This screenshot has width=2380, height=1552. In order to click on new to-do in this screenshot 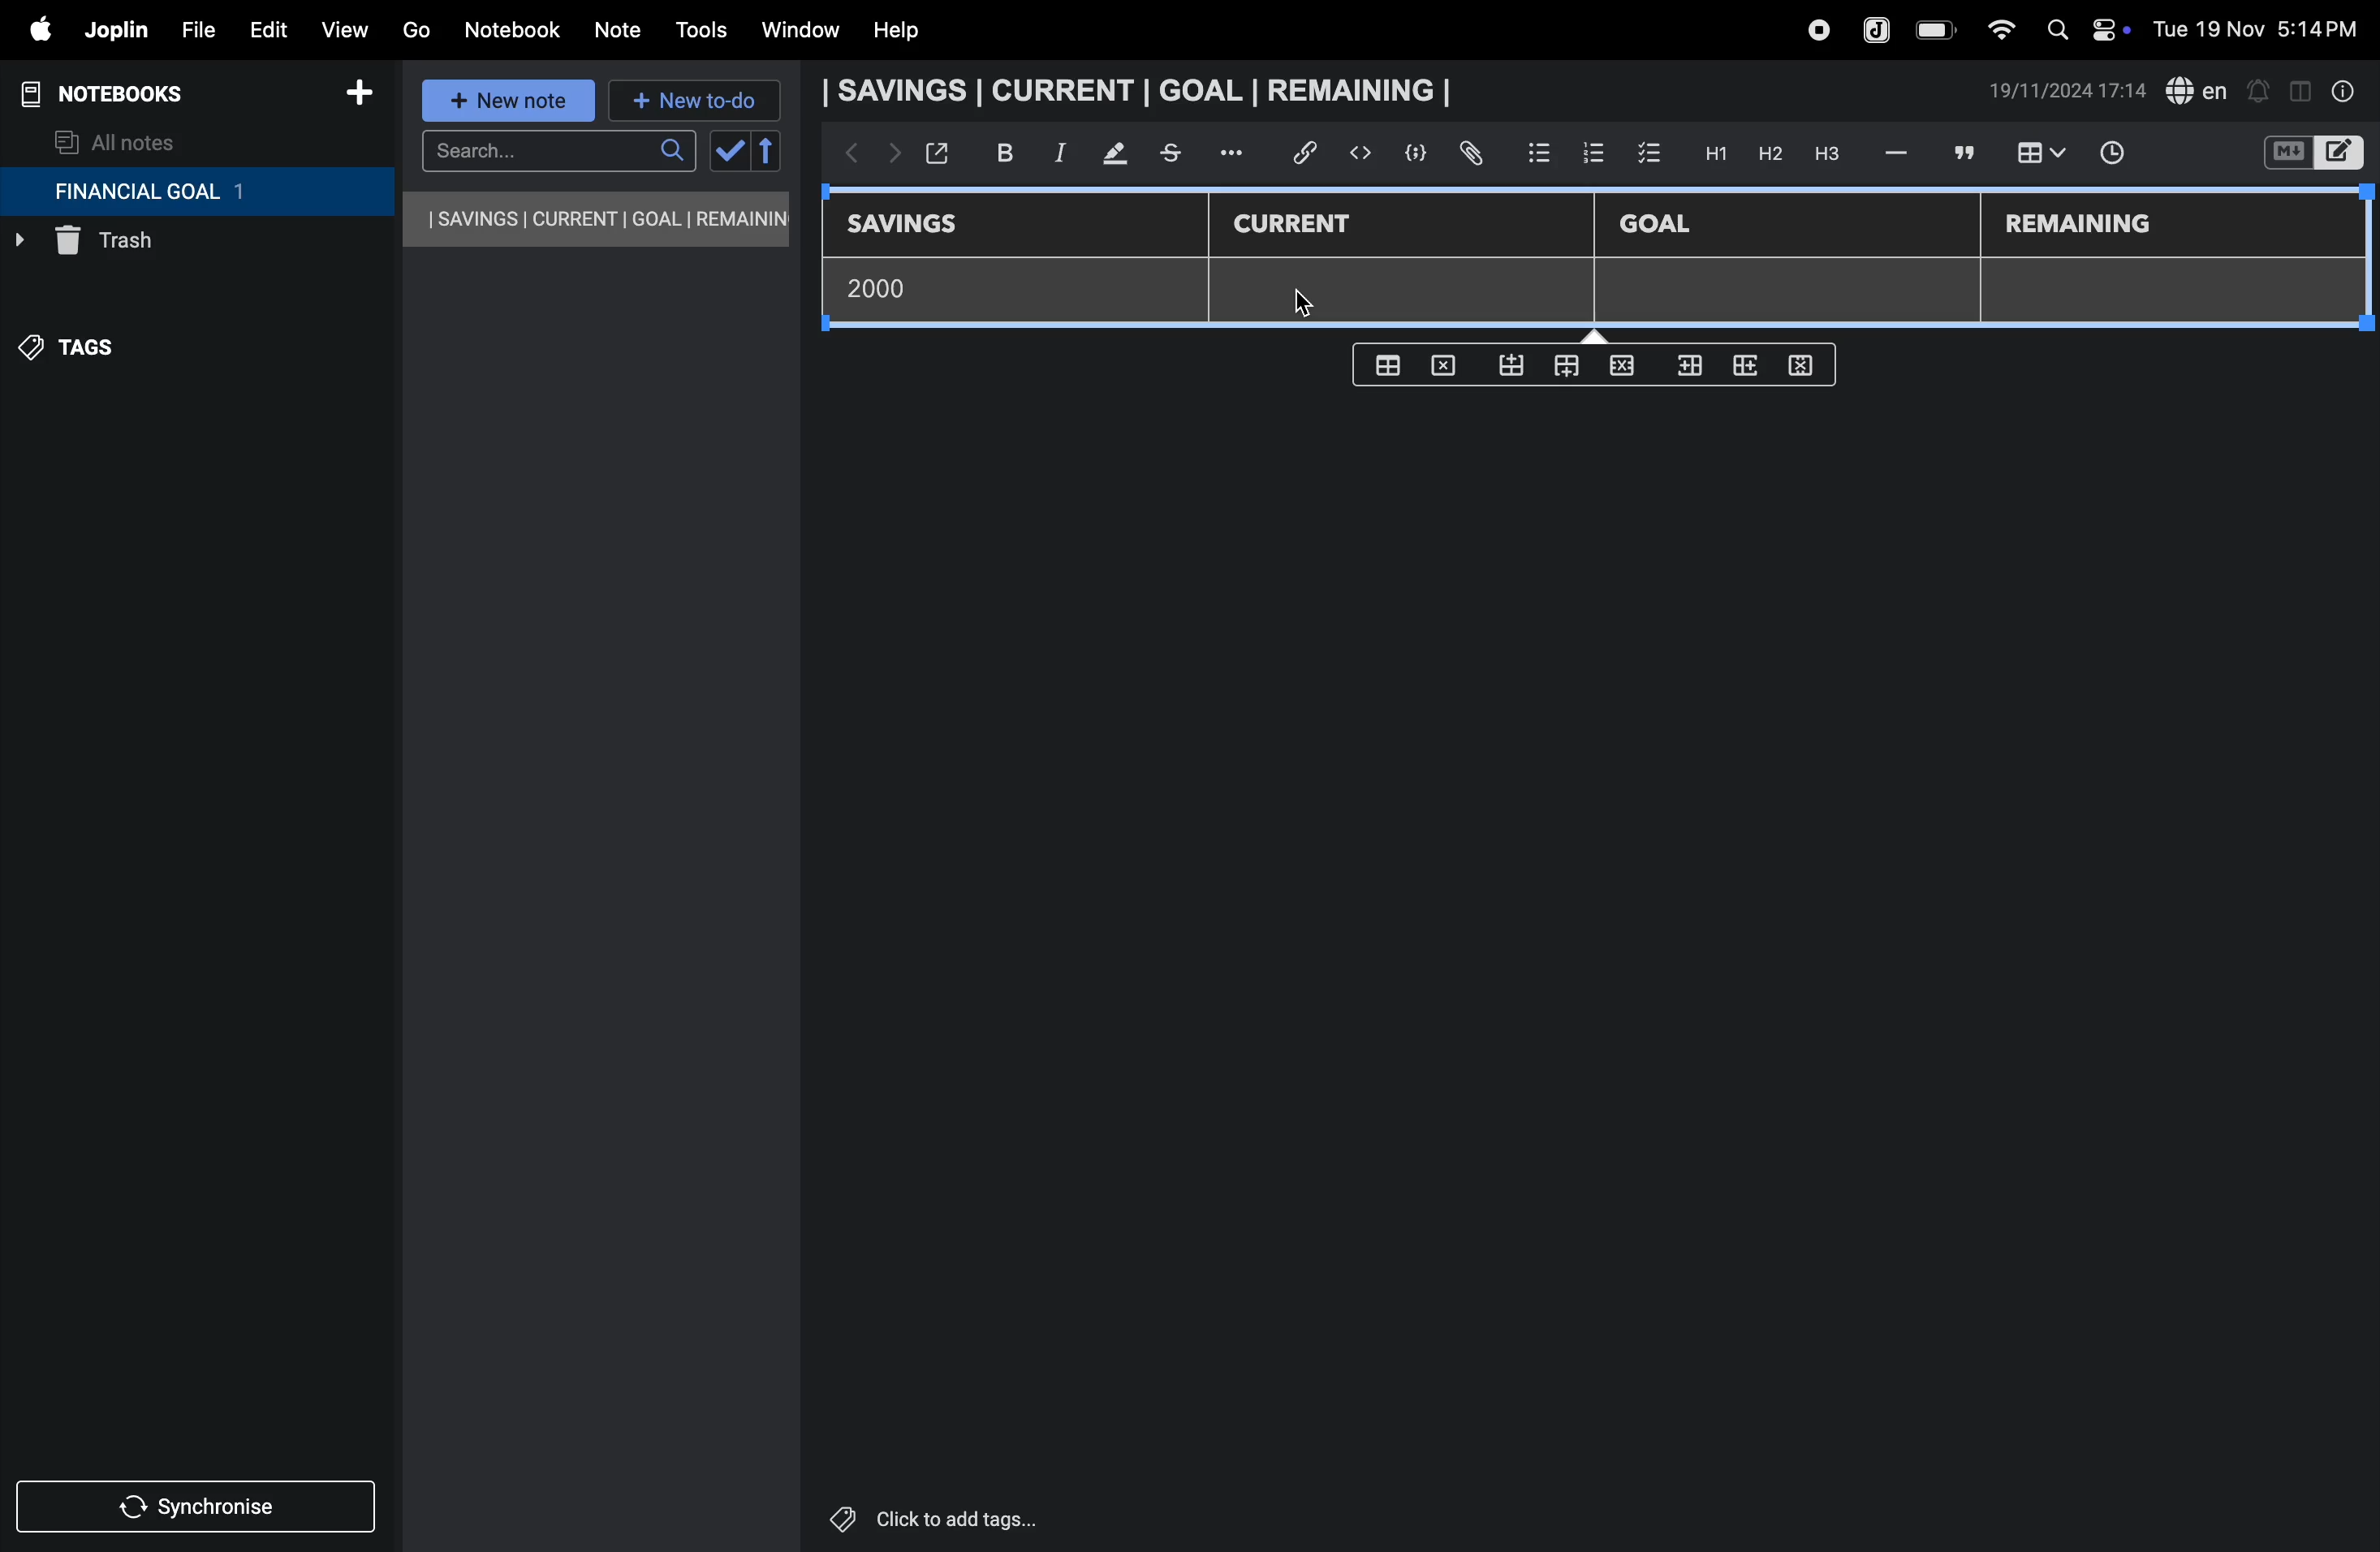, I will do `click(695, 102)`.